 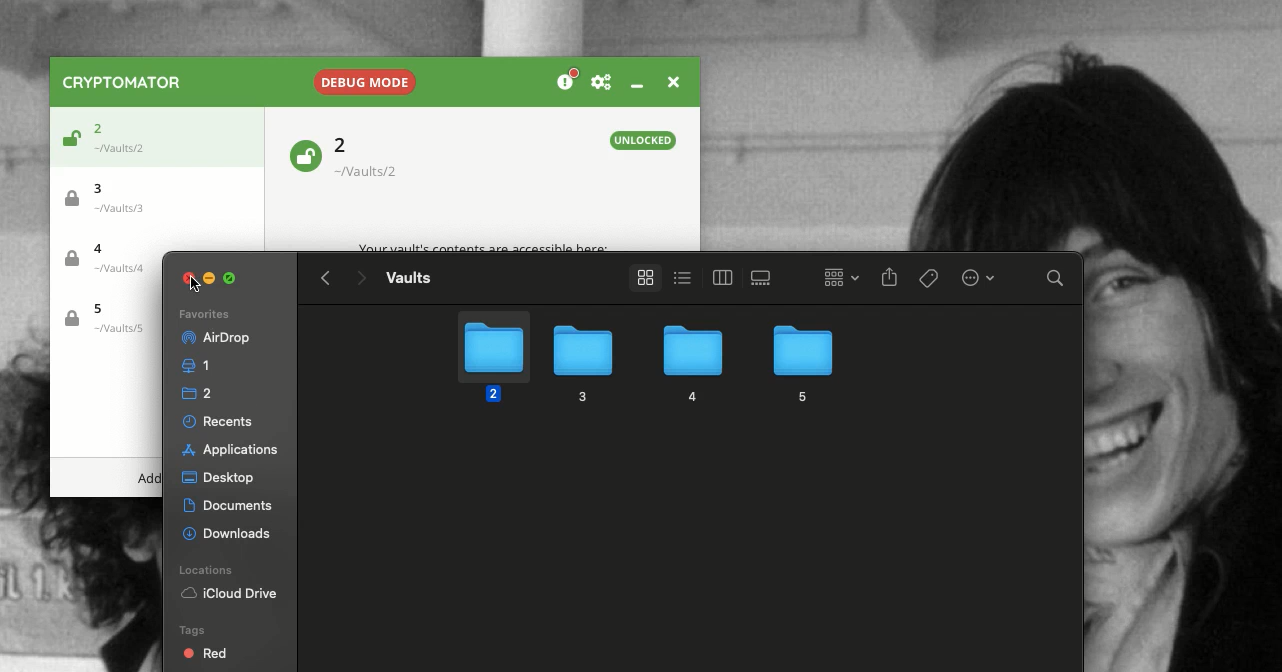 I want to click on Vault 3, so click(x=114, y=196).